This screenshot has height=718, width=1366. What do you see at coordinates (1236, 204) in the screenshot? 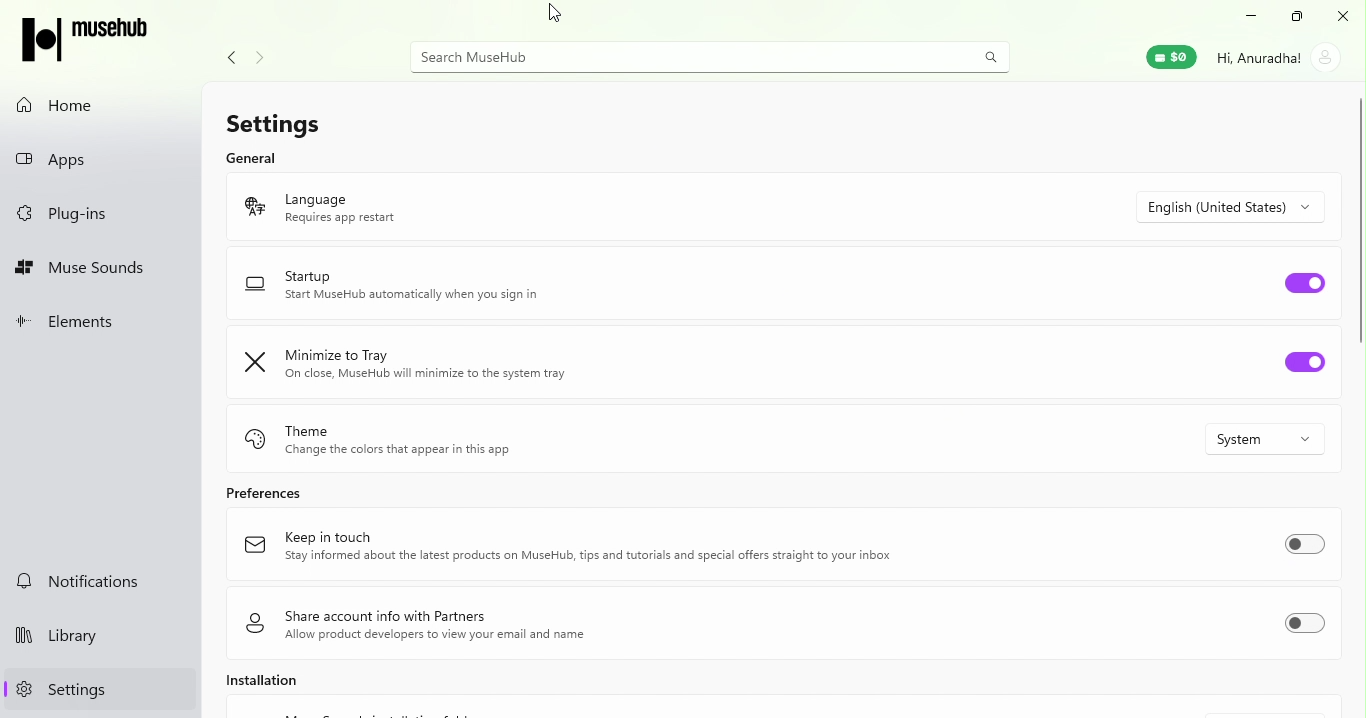
I see `Drop down` at bounding box center [1236, 204].